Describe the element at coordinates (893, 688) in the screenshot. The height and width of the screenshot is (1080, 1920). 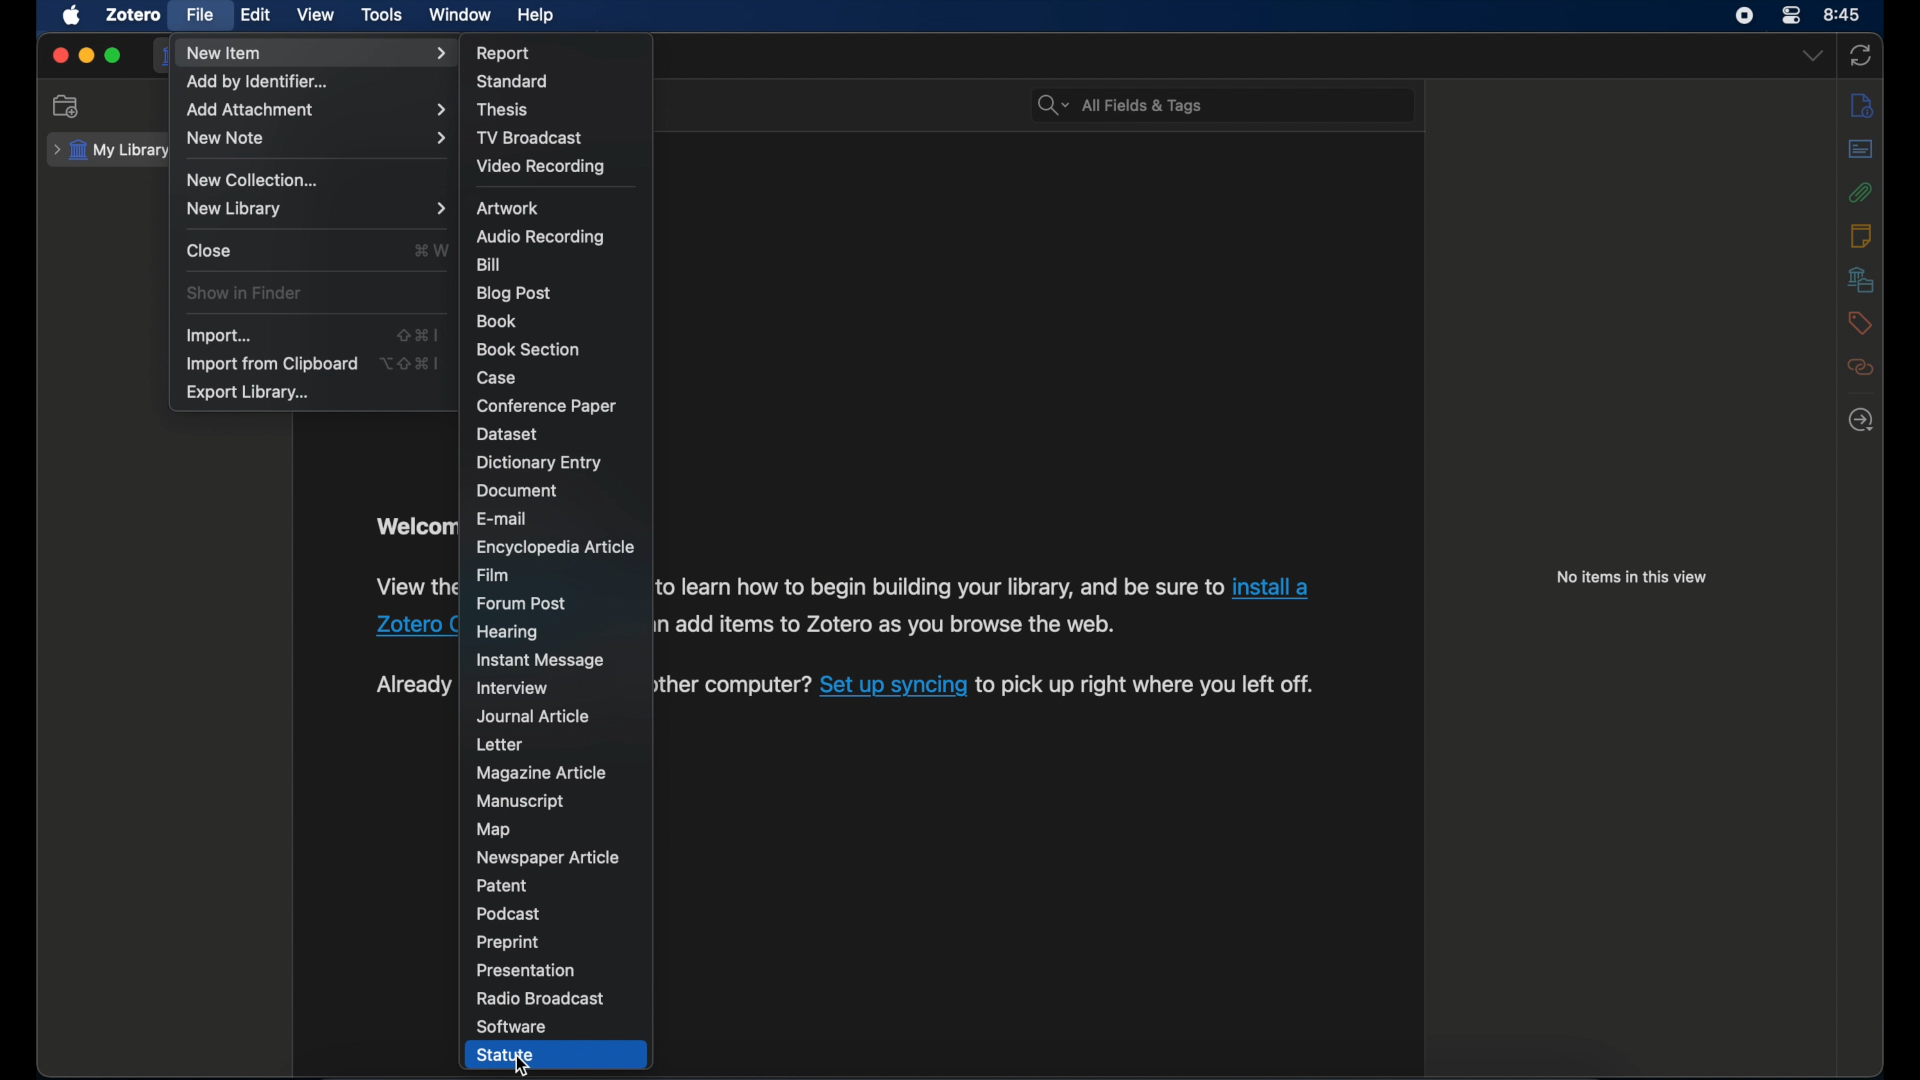
I see `sync link` at that location.